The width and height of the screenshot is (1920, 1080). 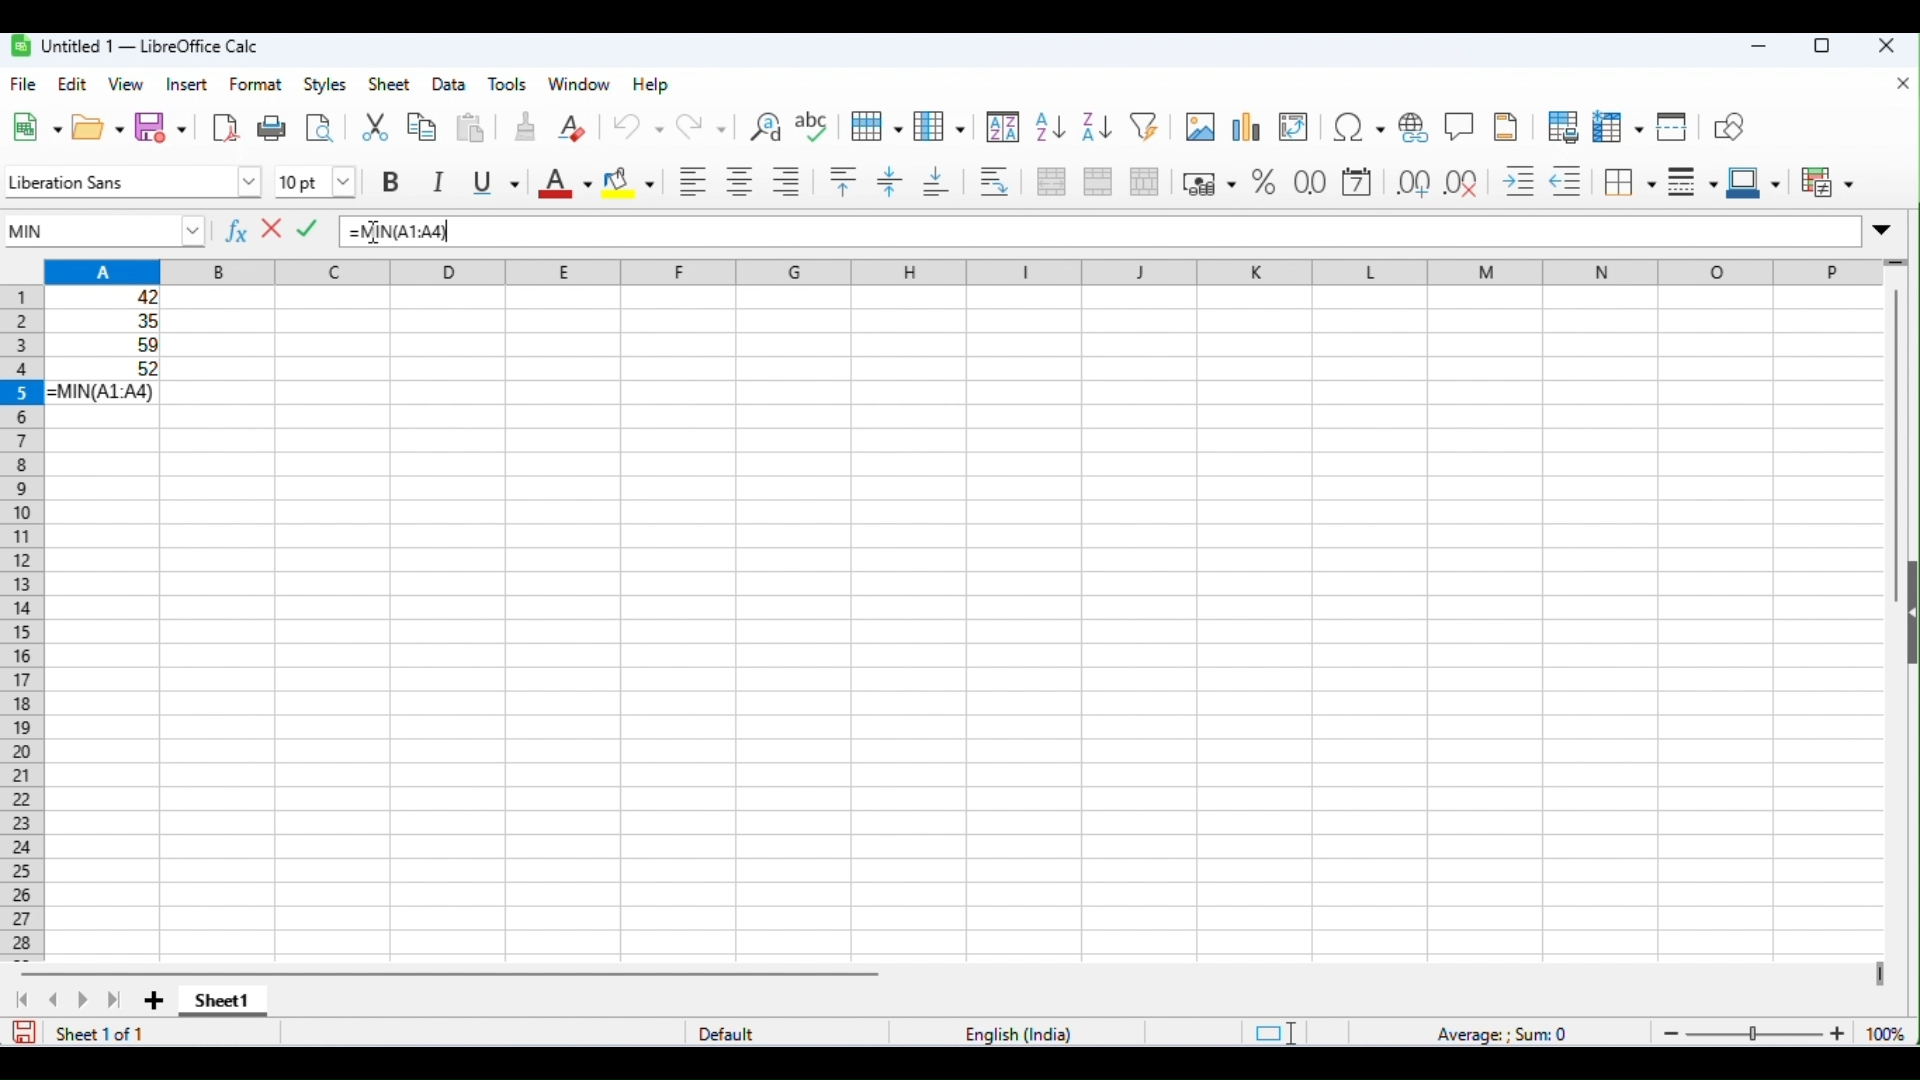 What do you see at coordinates (726, 1031) in the screenshot?
I see `default` at bounding box center [726, 1031].